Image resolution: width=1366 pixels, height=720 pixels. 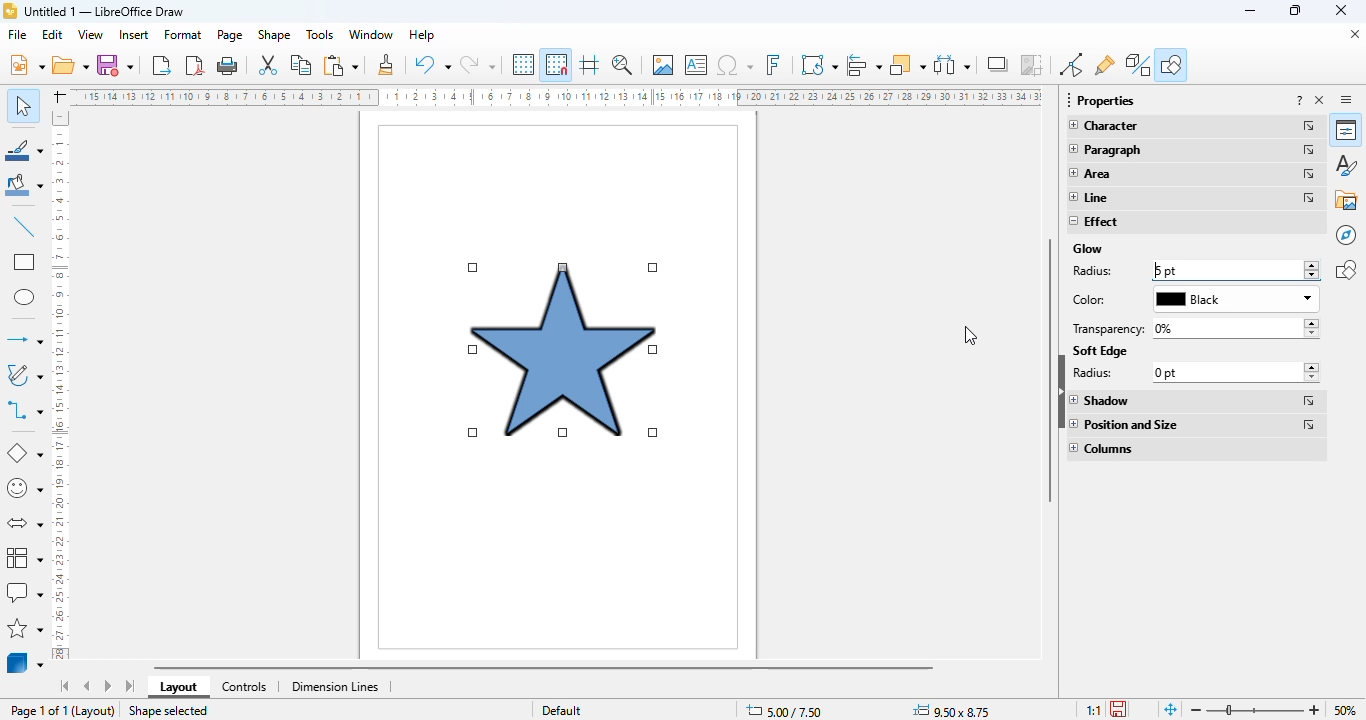 I want to click on 3D objects, so click(x=25, y=663).